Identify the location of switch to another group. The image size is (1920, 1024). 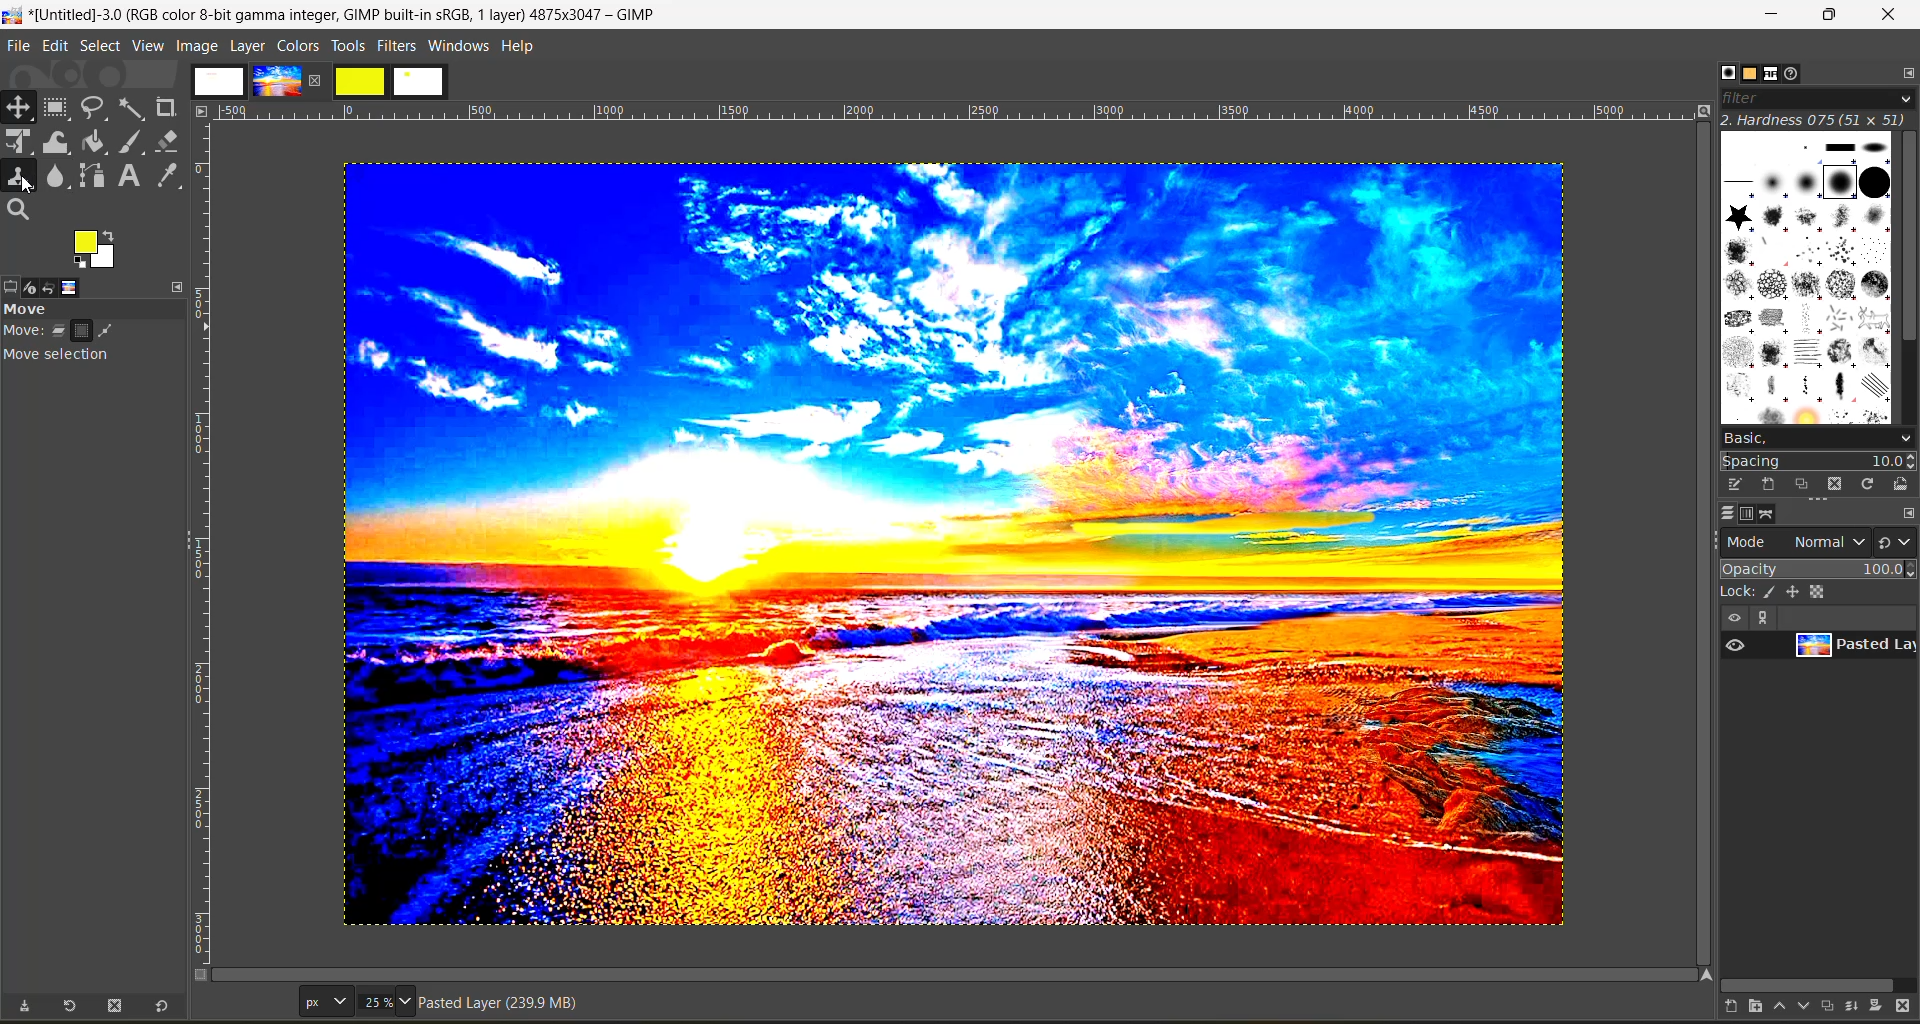
(1898, 541).